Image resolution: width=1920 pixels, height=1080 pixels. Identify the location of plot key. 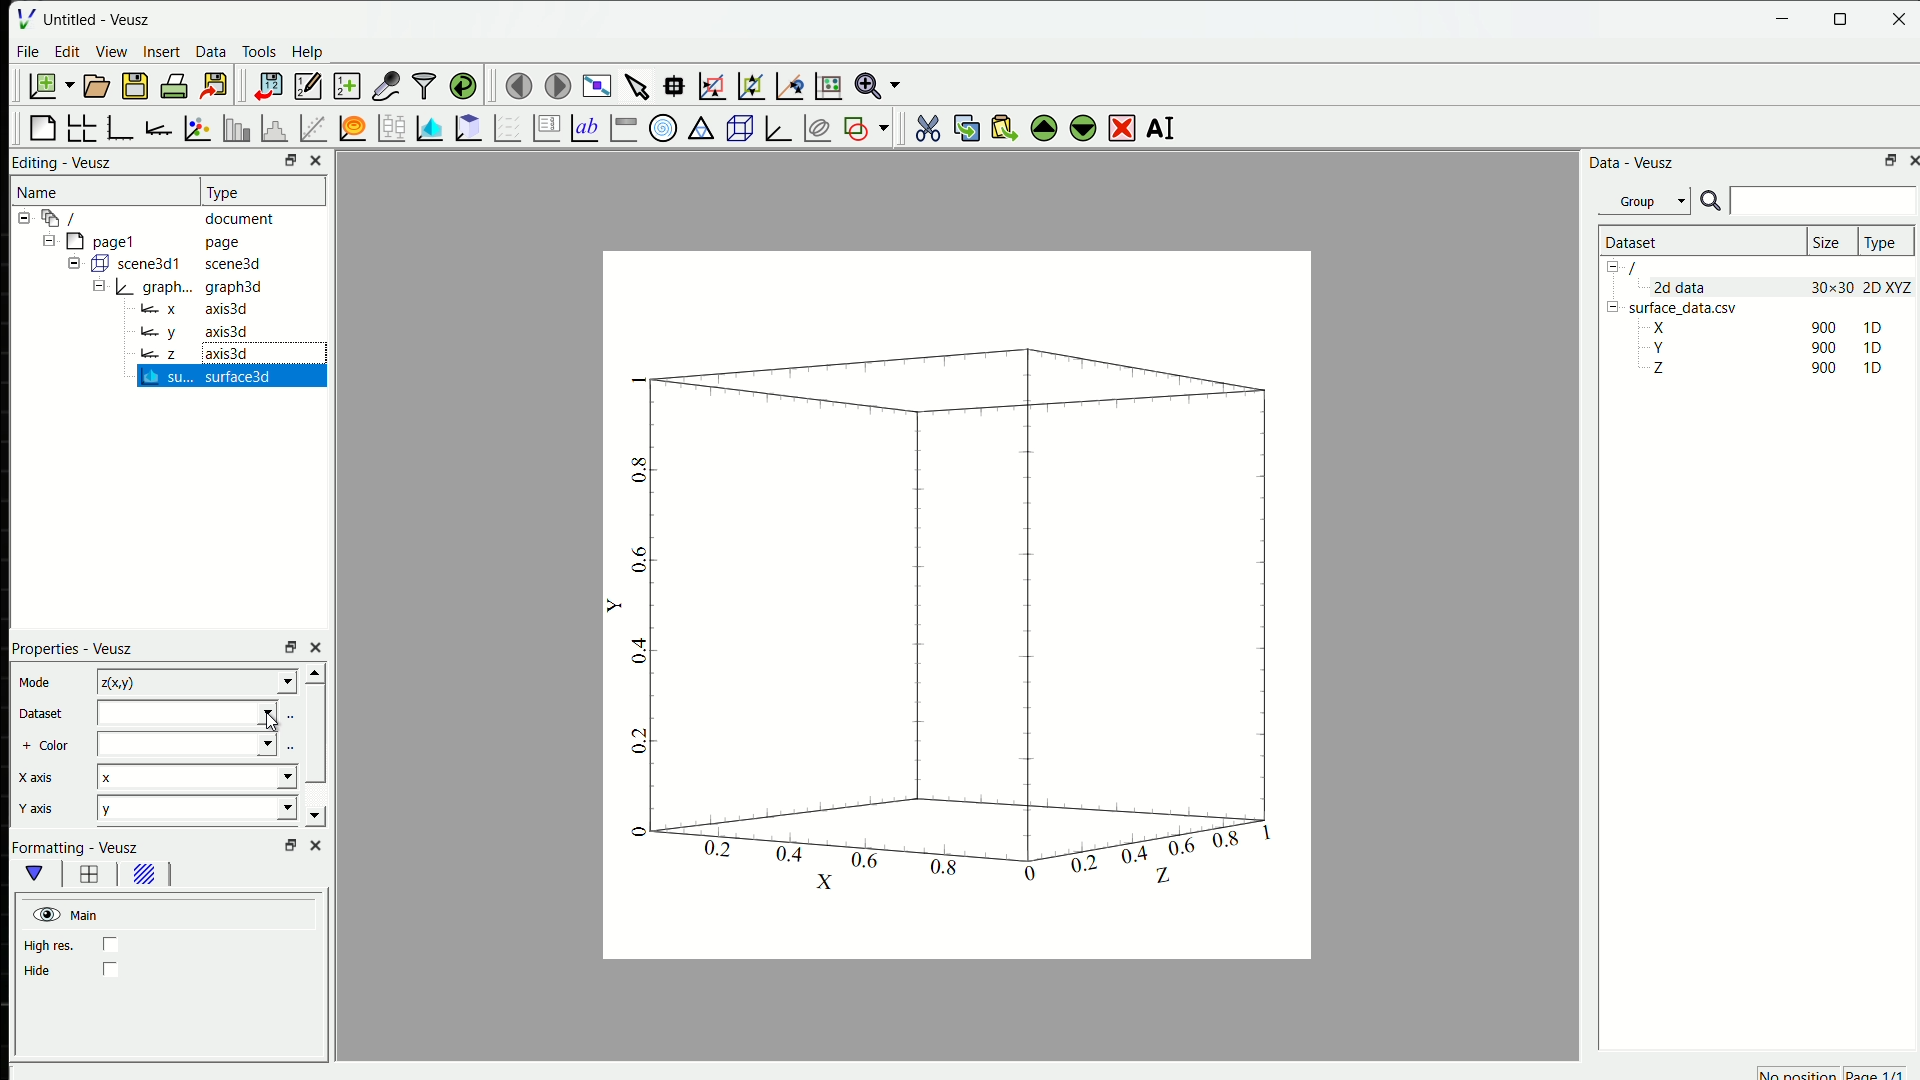
(548, 128).